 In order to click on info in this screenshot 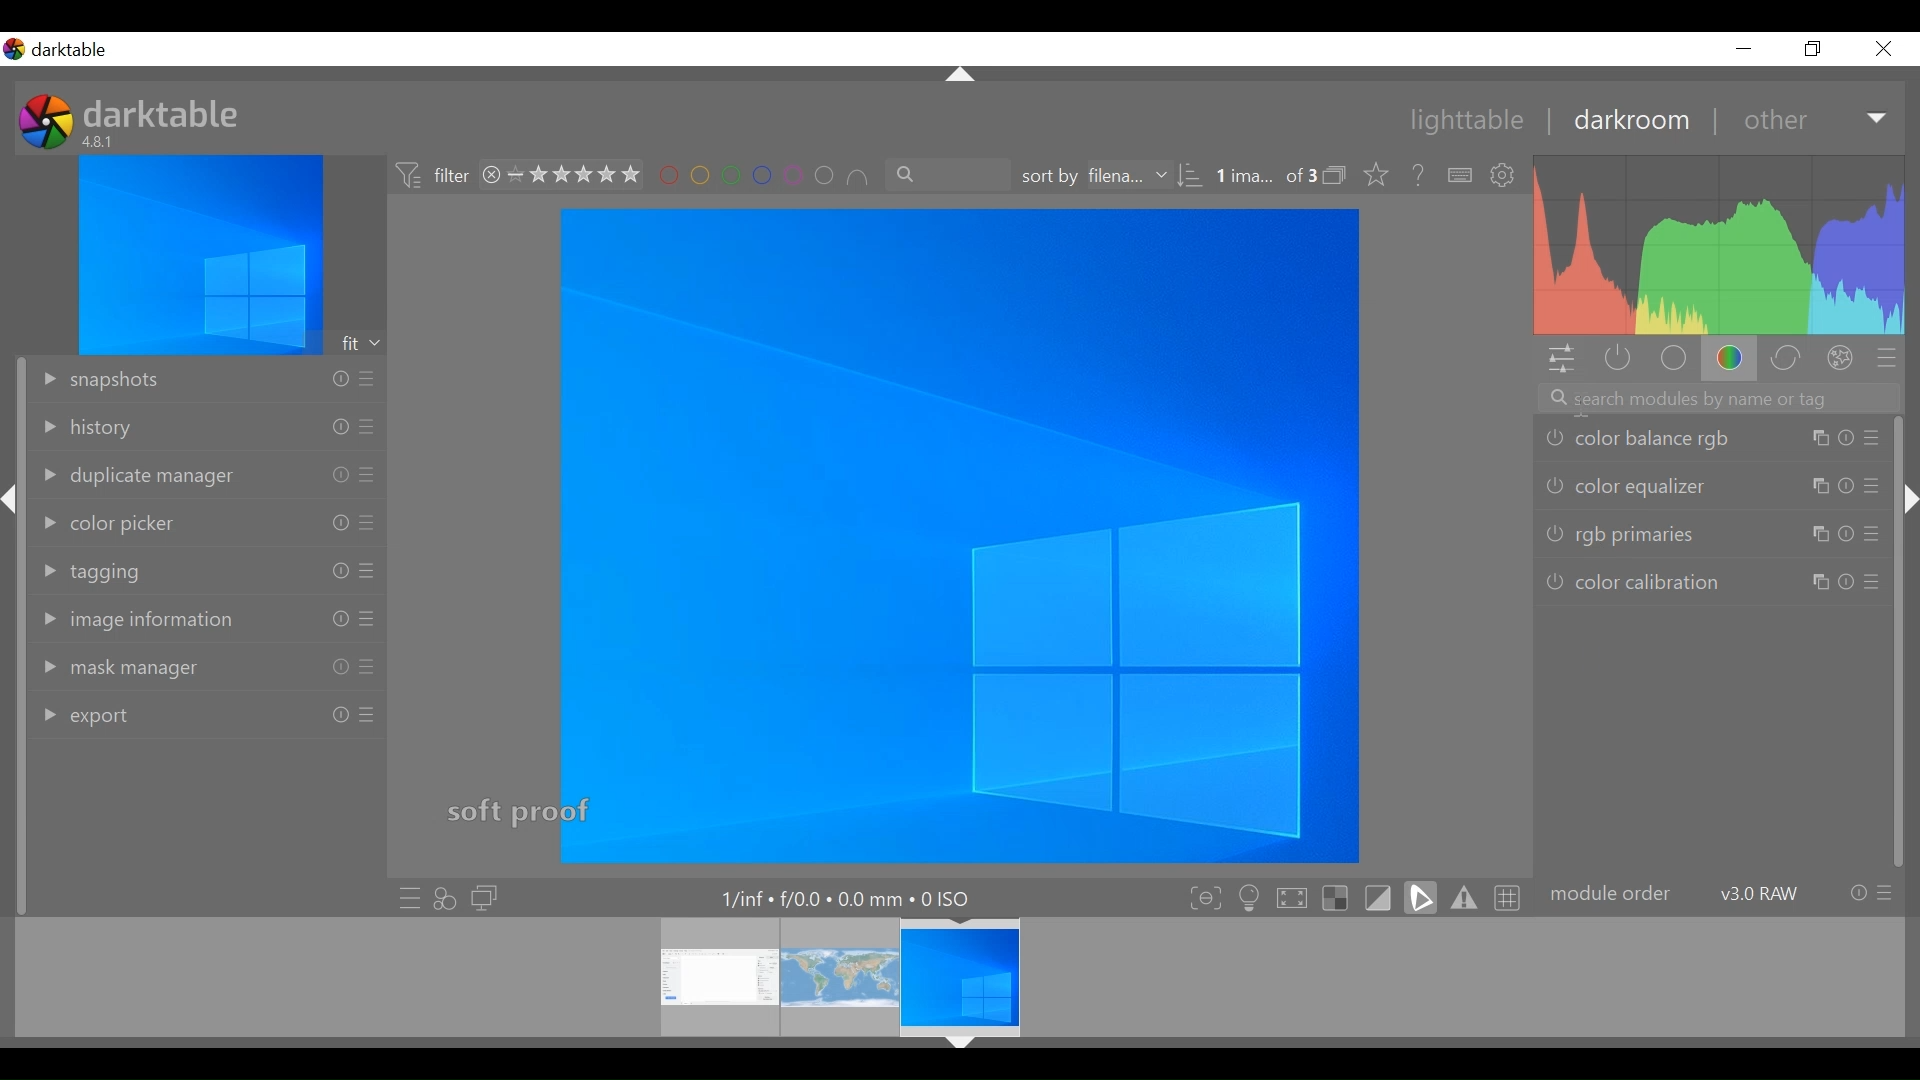, I will do `click(340, 667)`.